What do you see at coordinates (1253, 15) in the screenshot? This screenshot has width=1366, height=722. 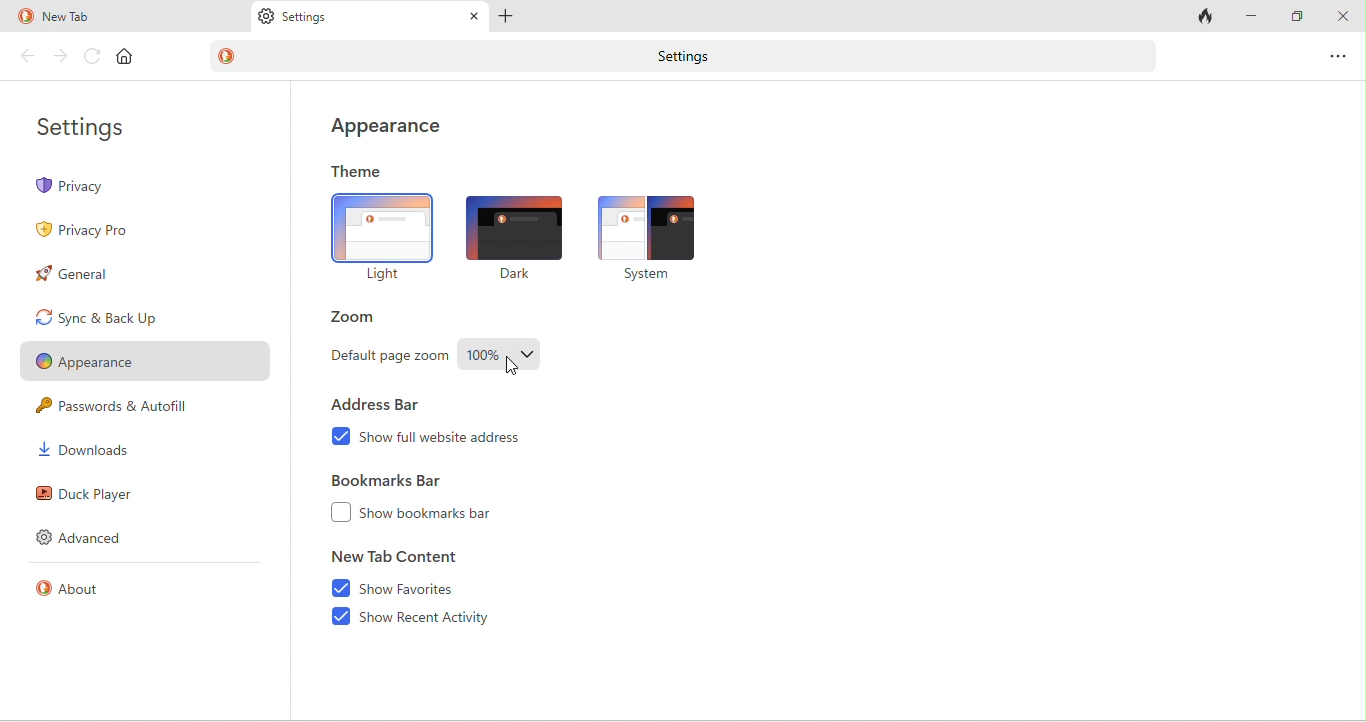 I see `minimize` at bounding box center [1253, 15].